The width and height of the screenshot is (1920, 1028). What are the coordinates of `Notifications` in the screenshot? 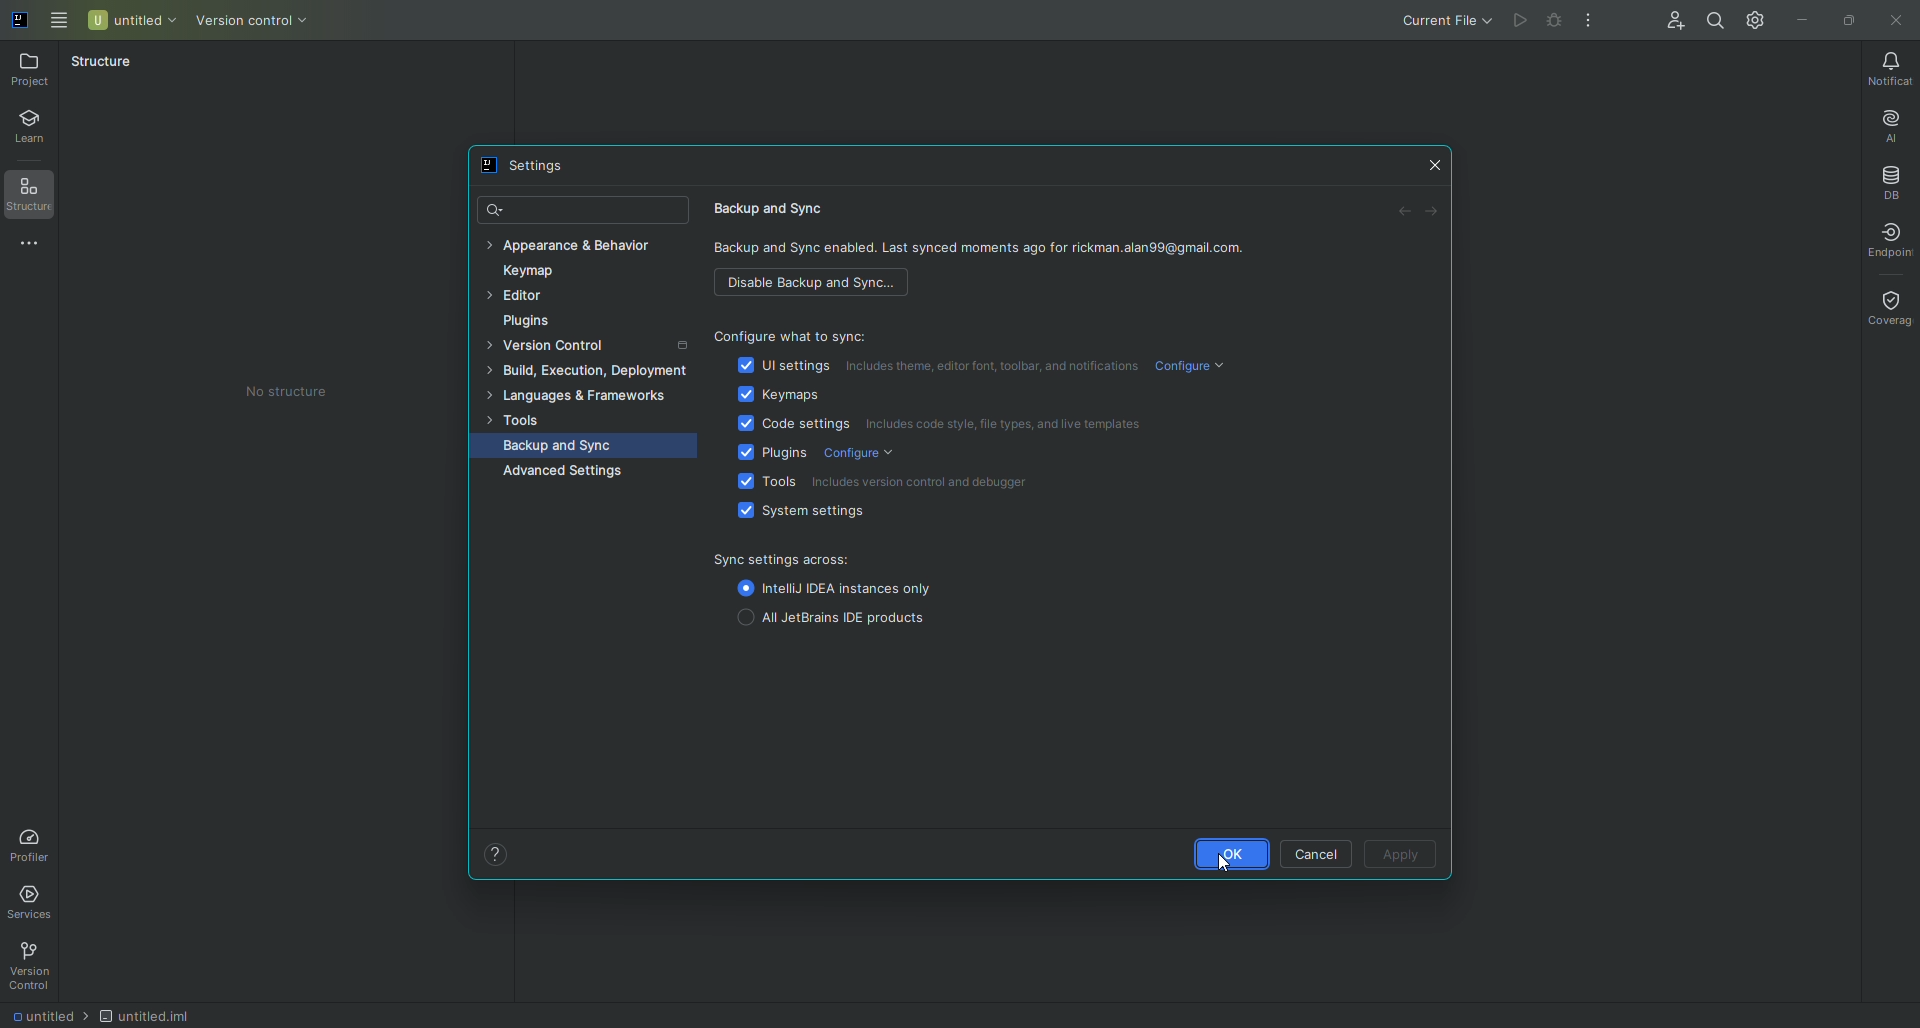 It's located at (1883, 68).